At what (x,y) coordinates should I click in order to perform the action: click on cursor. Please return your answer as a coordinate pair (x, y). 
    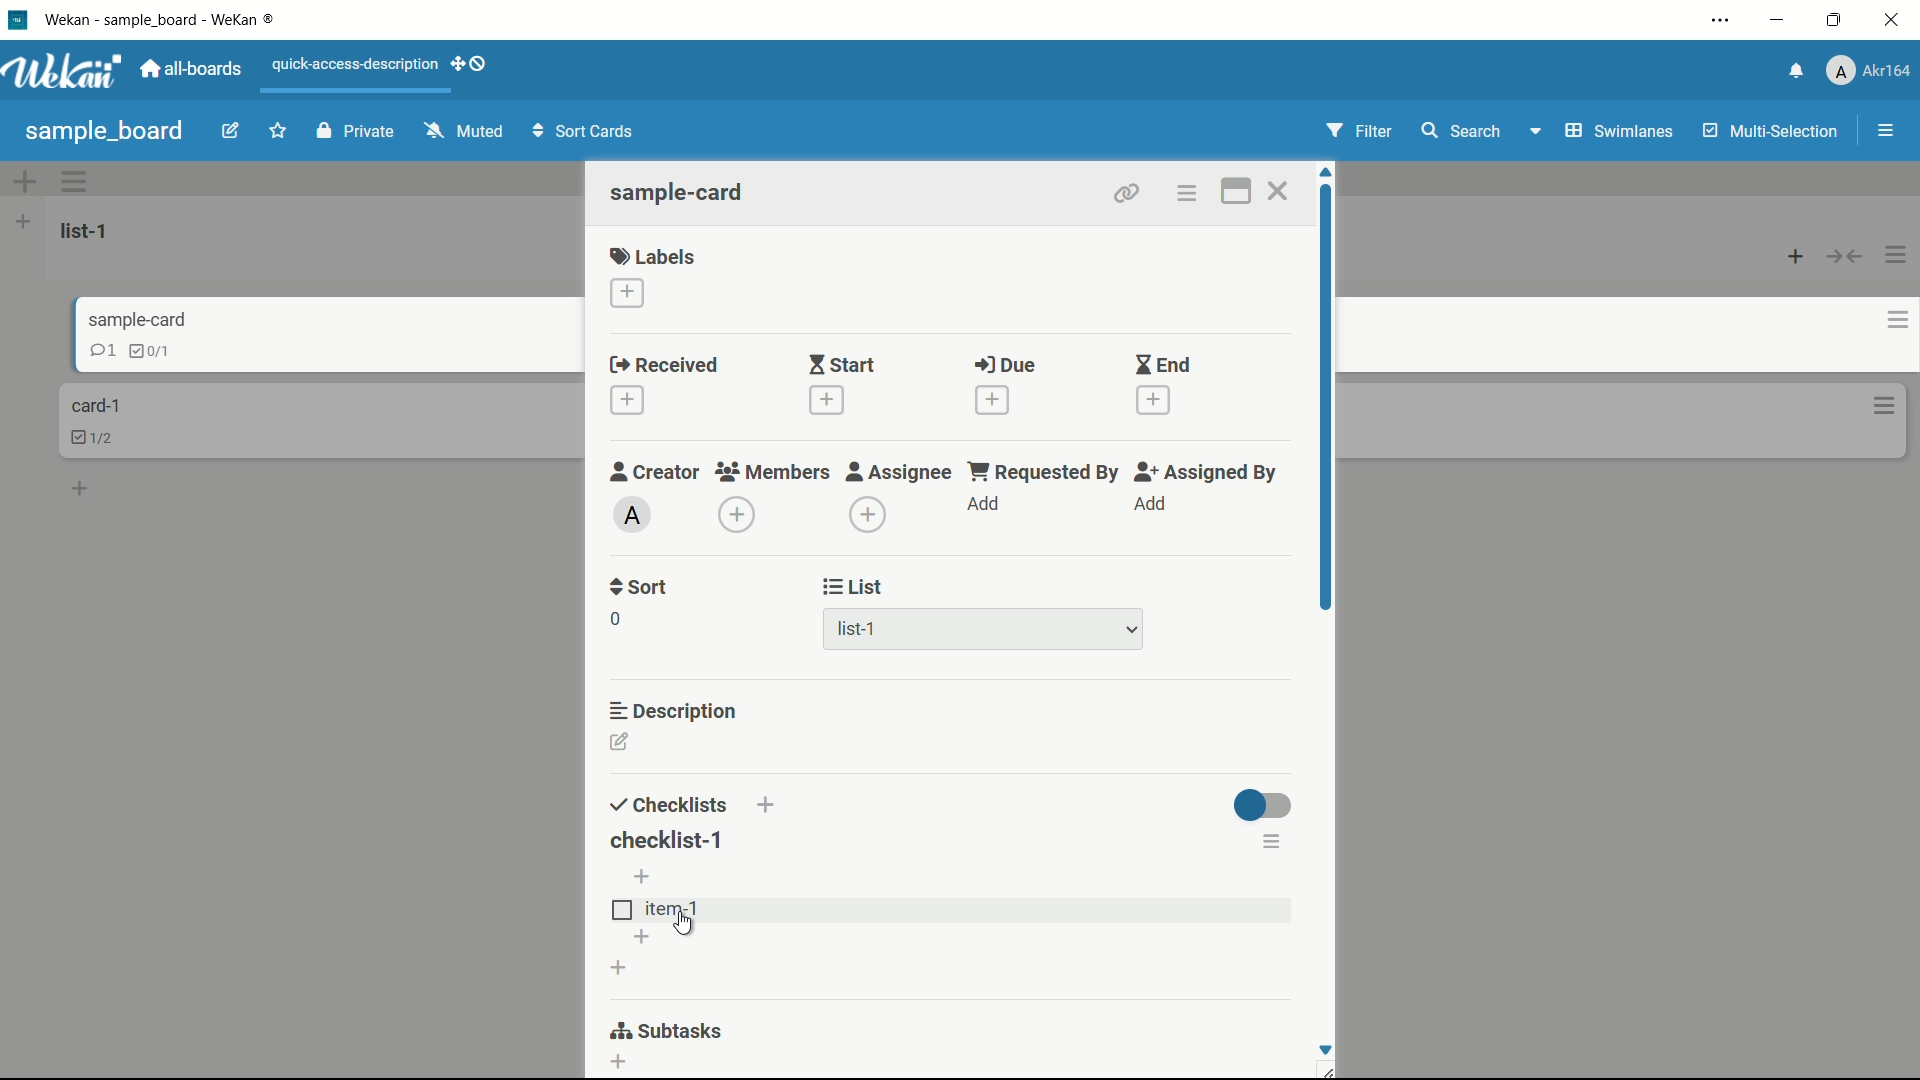
    Looking at the image, I should click on (683, 928).